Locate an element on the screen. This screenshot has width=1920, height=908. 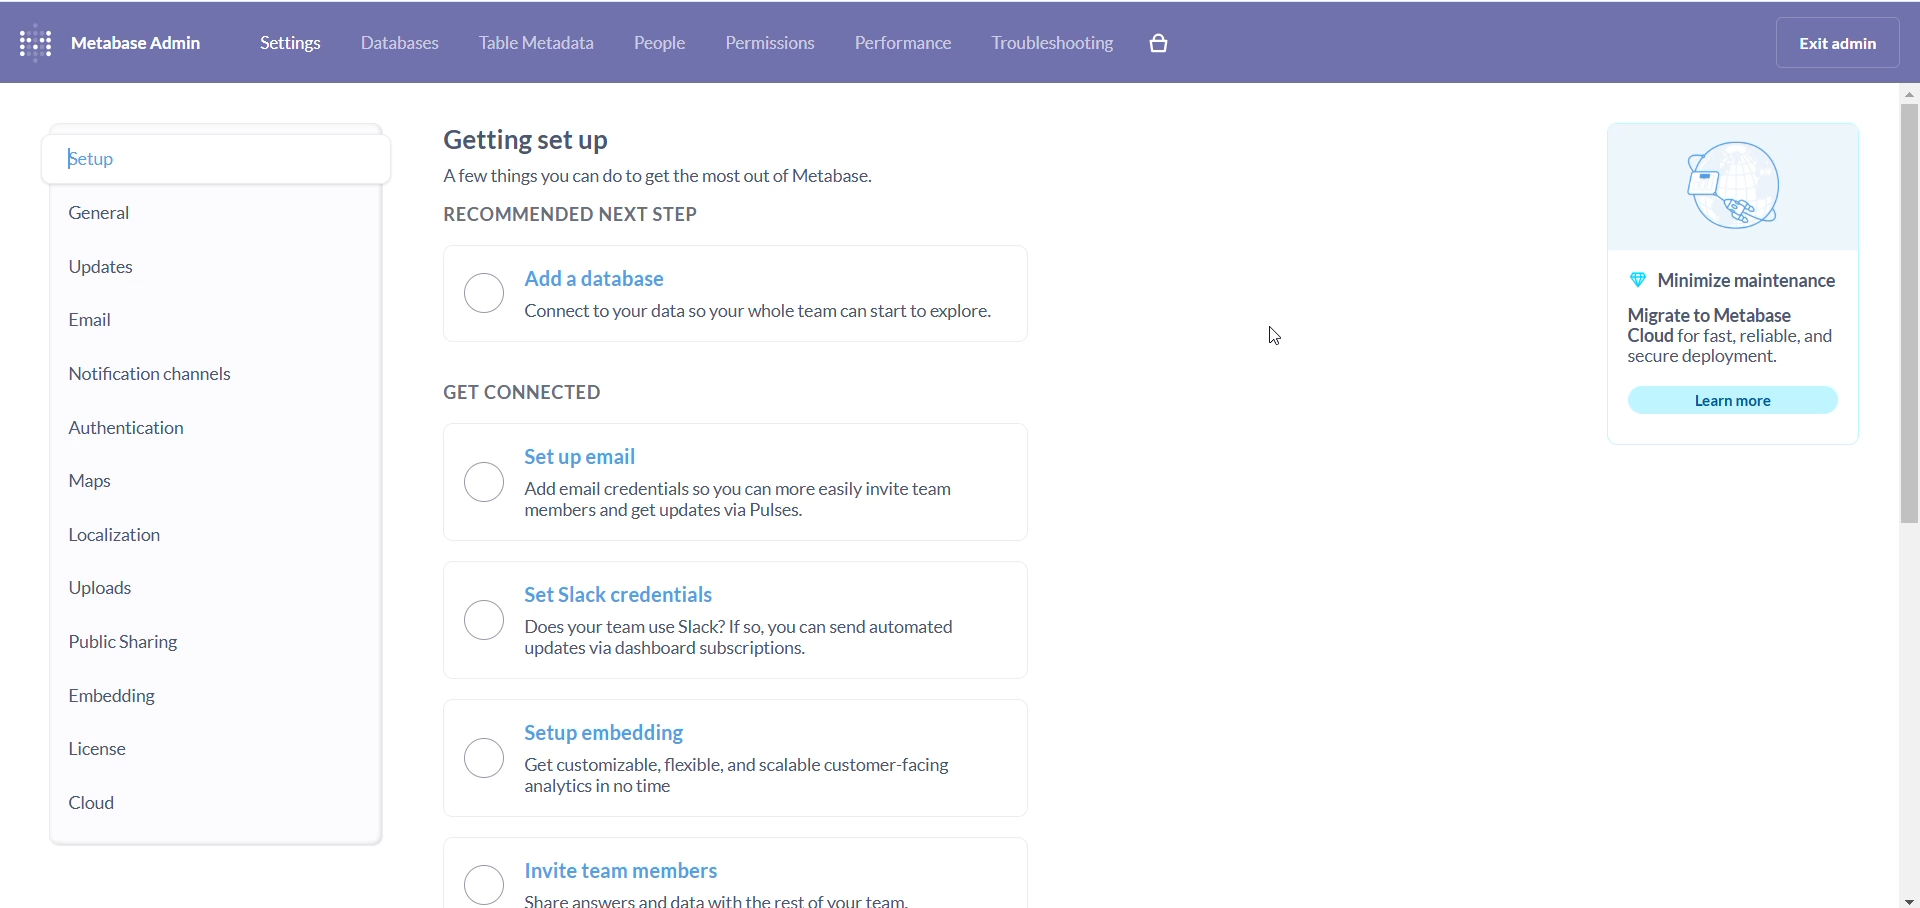
cloud is located at coordinates (125, 805).